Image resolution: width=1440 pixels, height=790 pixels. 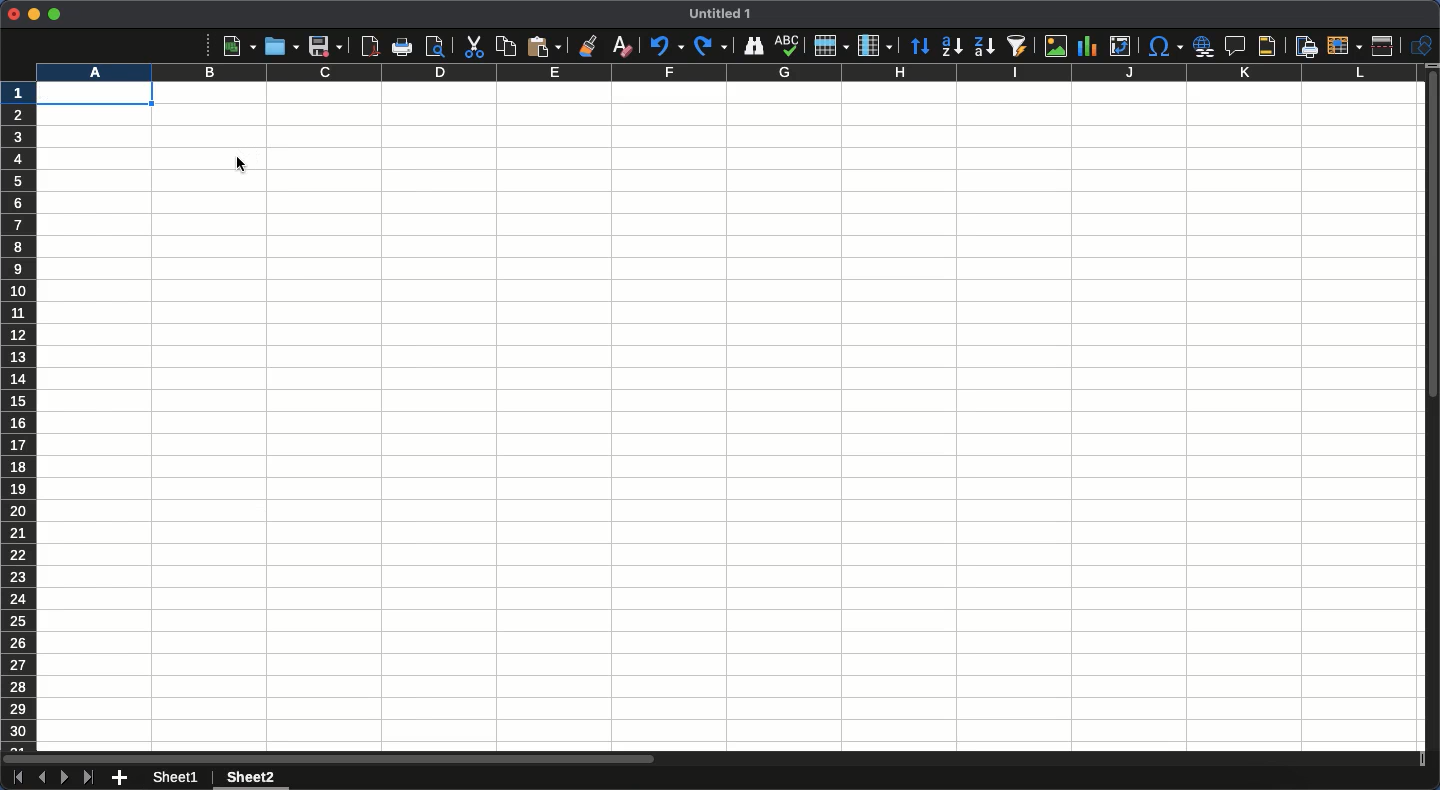 I want to click on Previous sheet, so click(x=41, y=777).